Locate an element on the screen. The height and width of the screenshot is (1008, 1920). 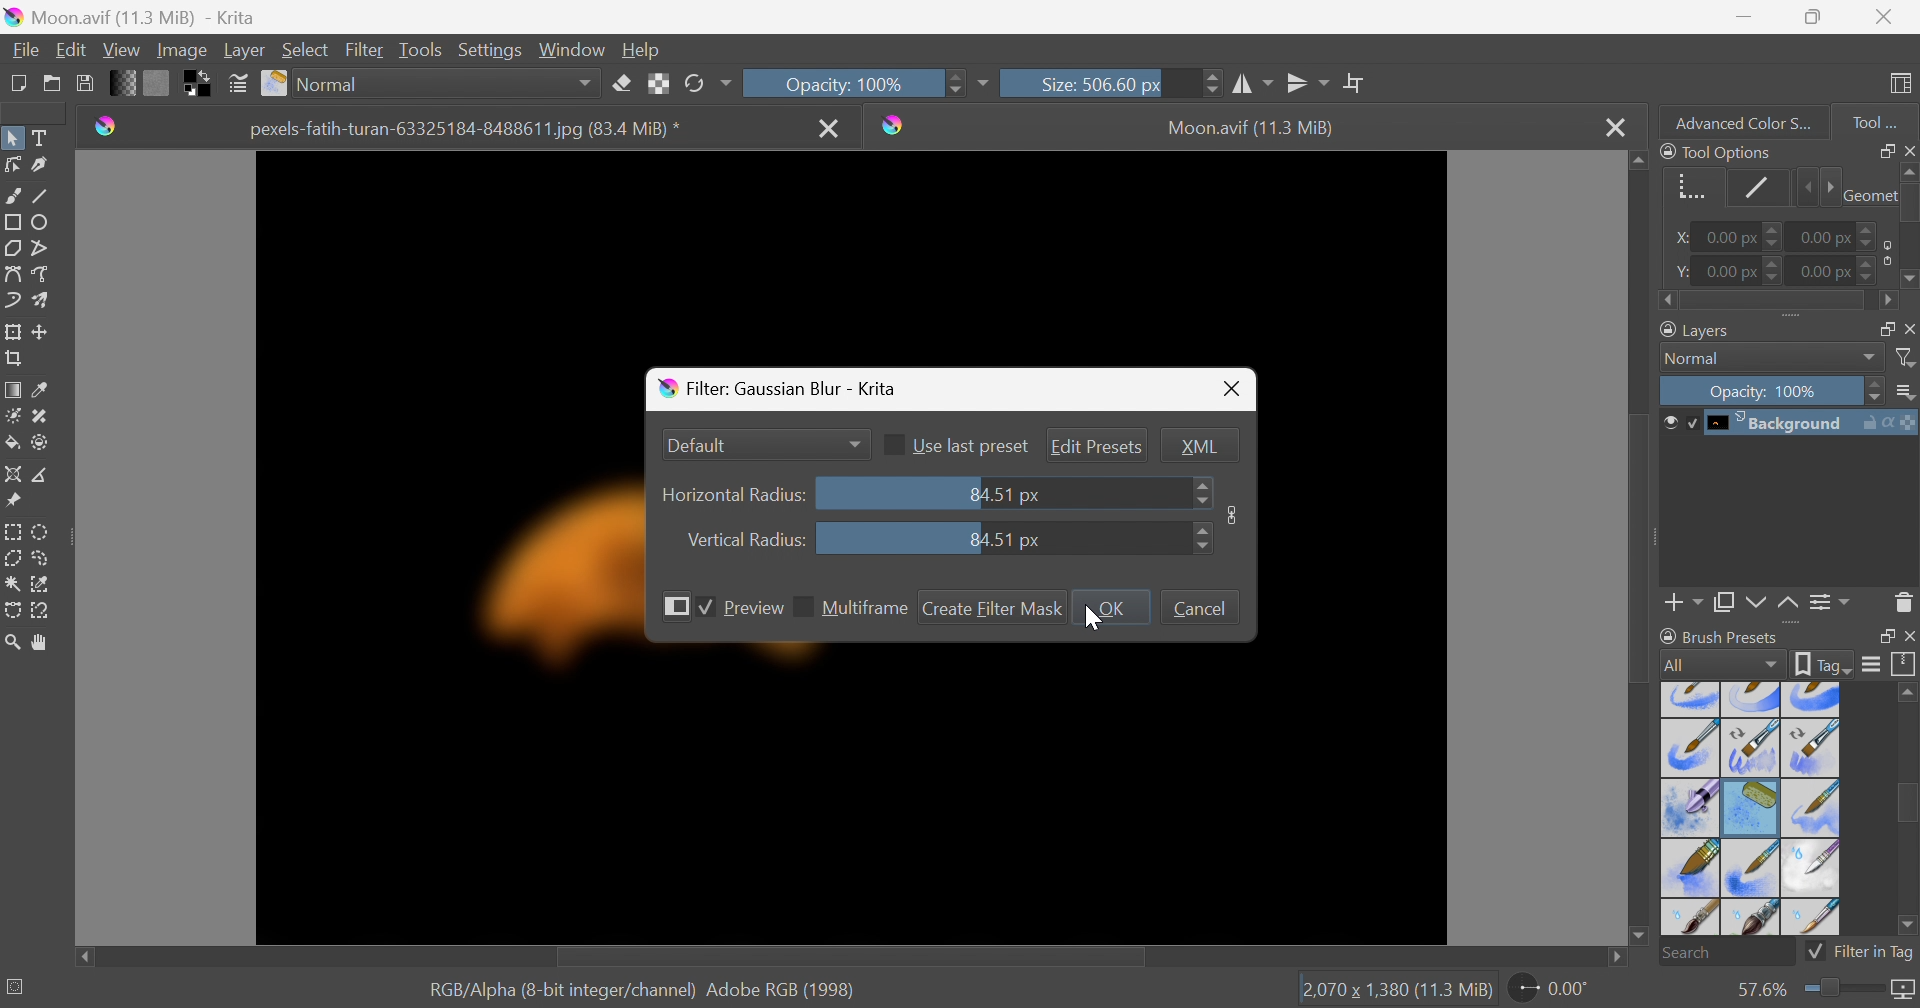
Sample a color from the image or current layer is located at coordinates (39, 386).